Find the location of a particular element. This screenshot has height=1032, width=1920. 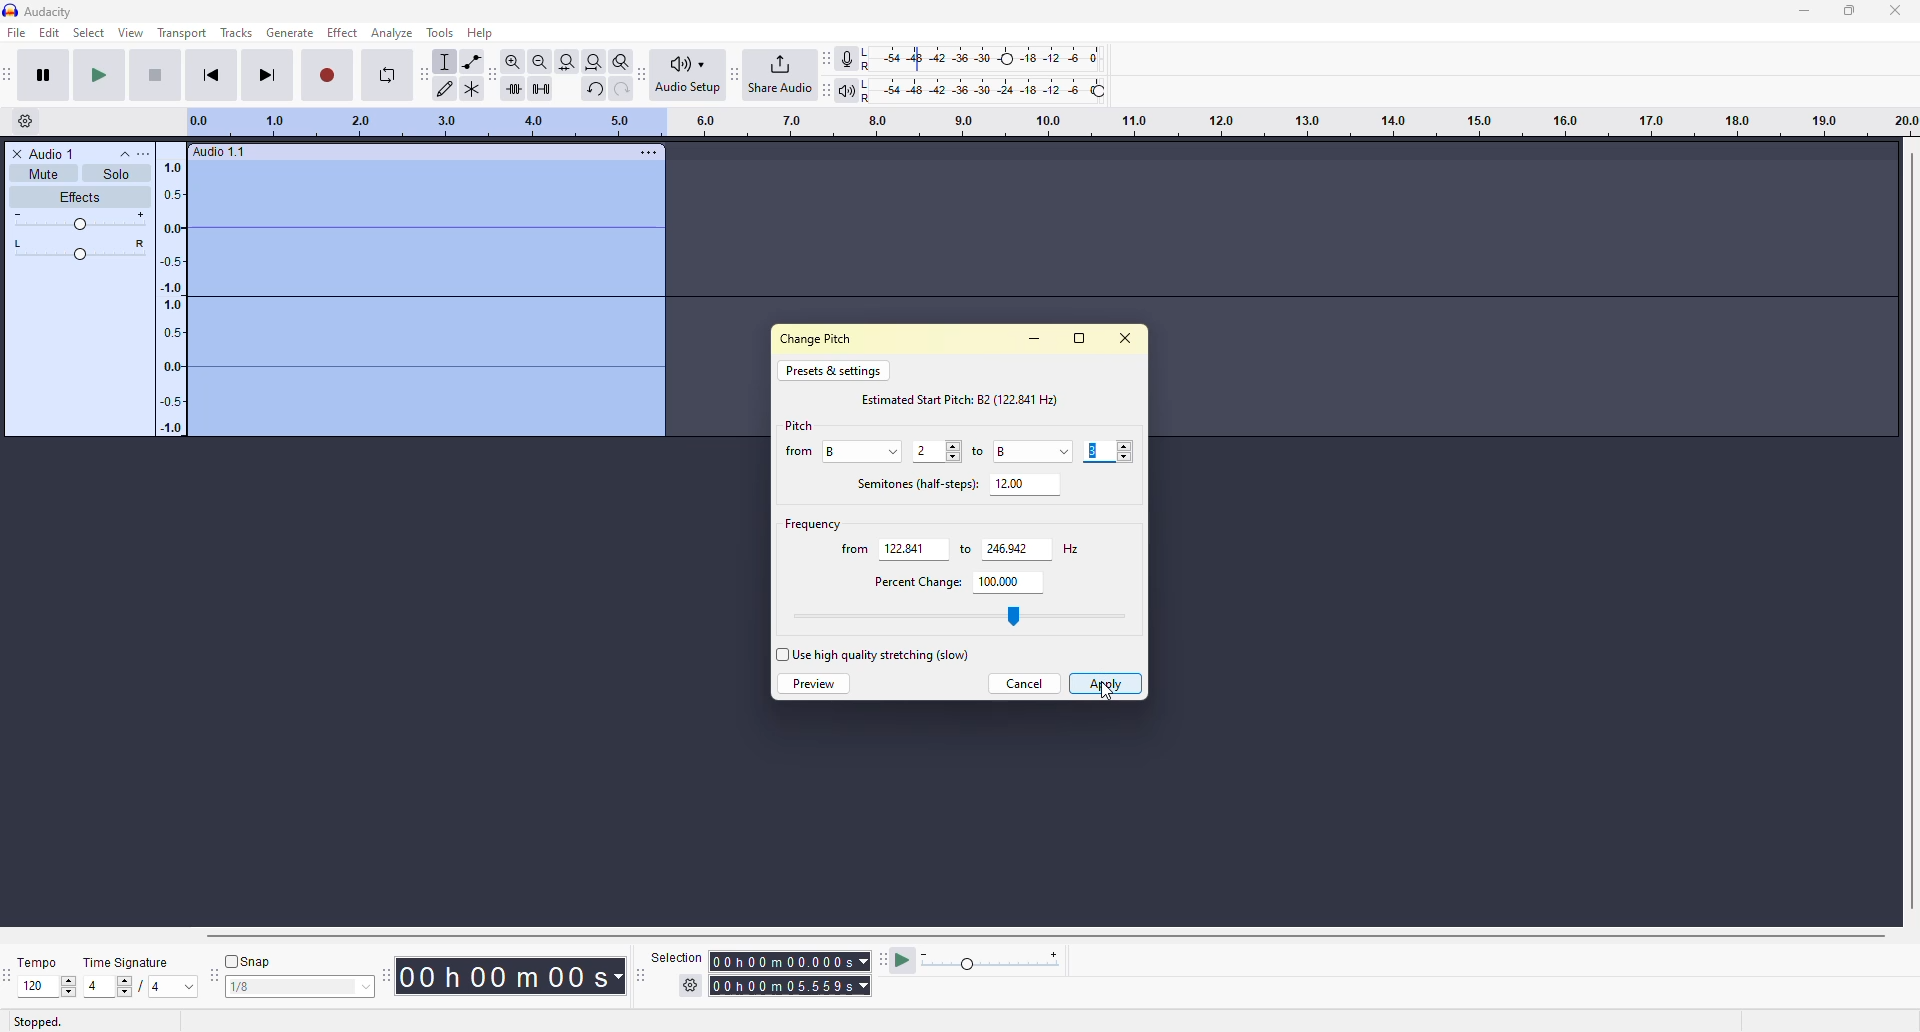

play is located at coordinates (99, 75).